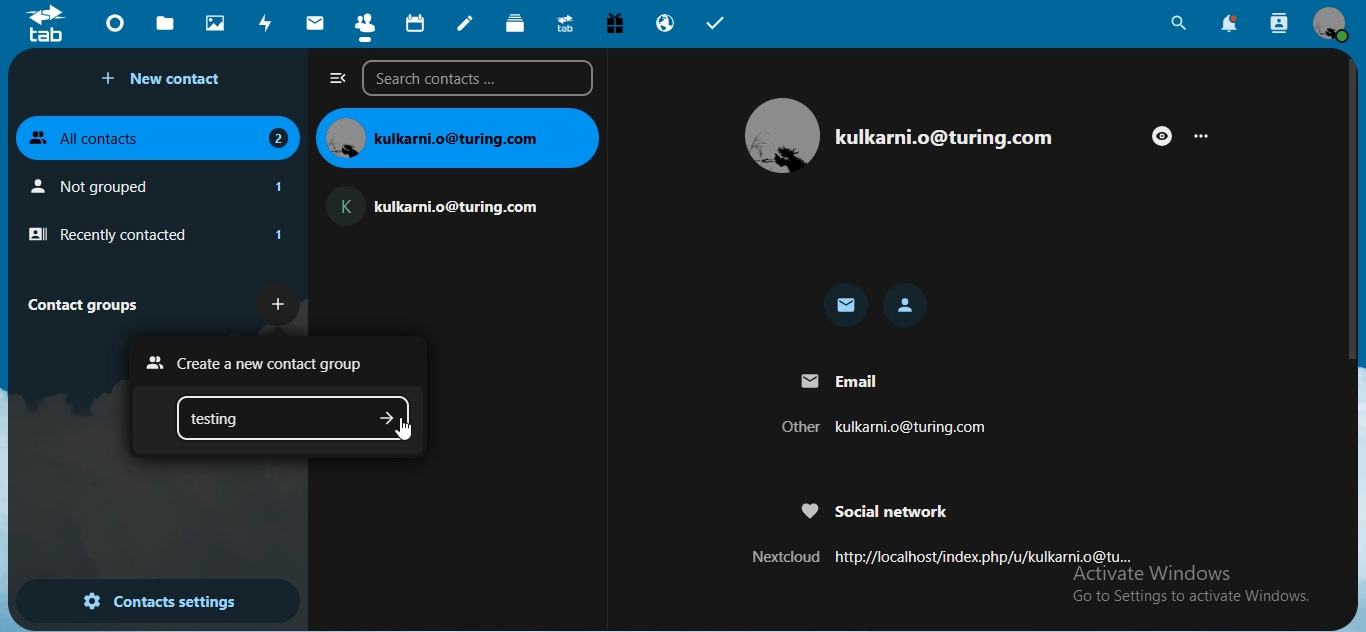  What do you see at coordinates (666, 23) in the screenshot?
I see `email hosting` at bounding box center [666, 23].